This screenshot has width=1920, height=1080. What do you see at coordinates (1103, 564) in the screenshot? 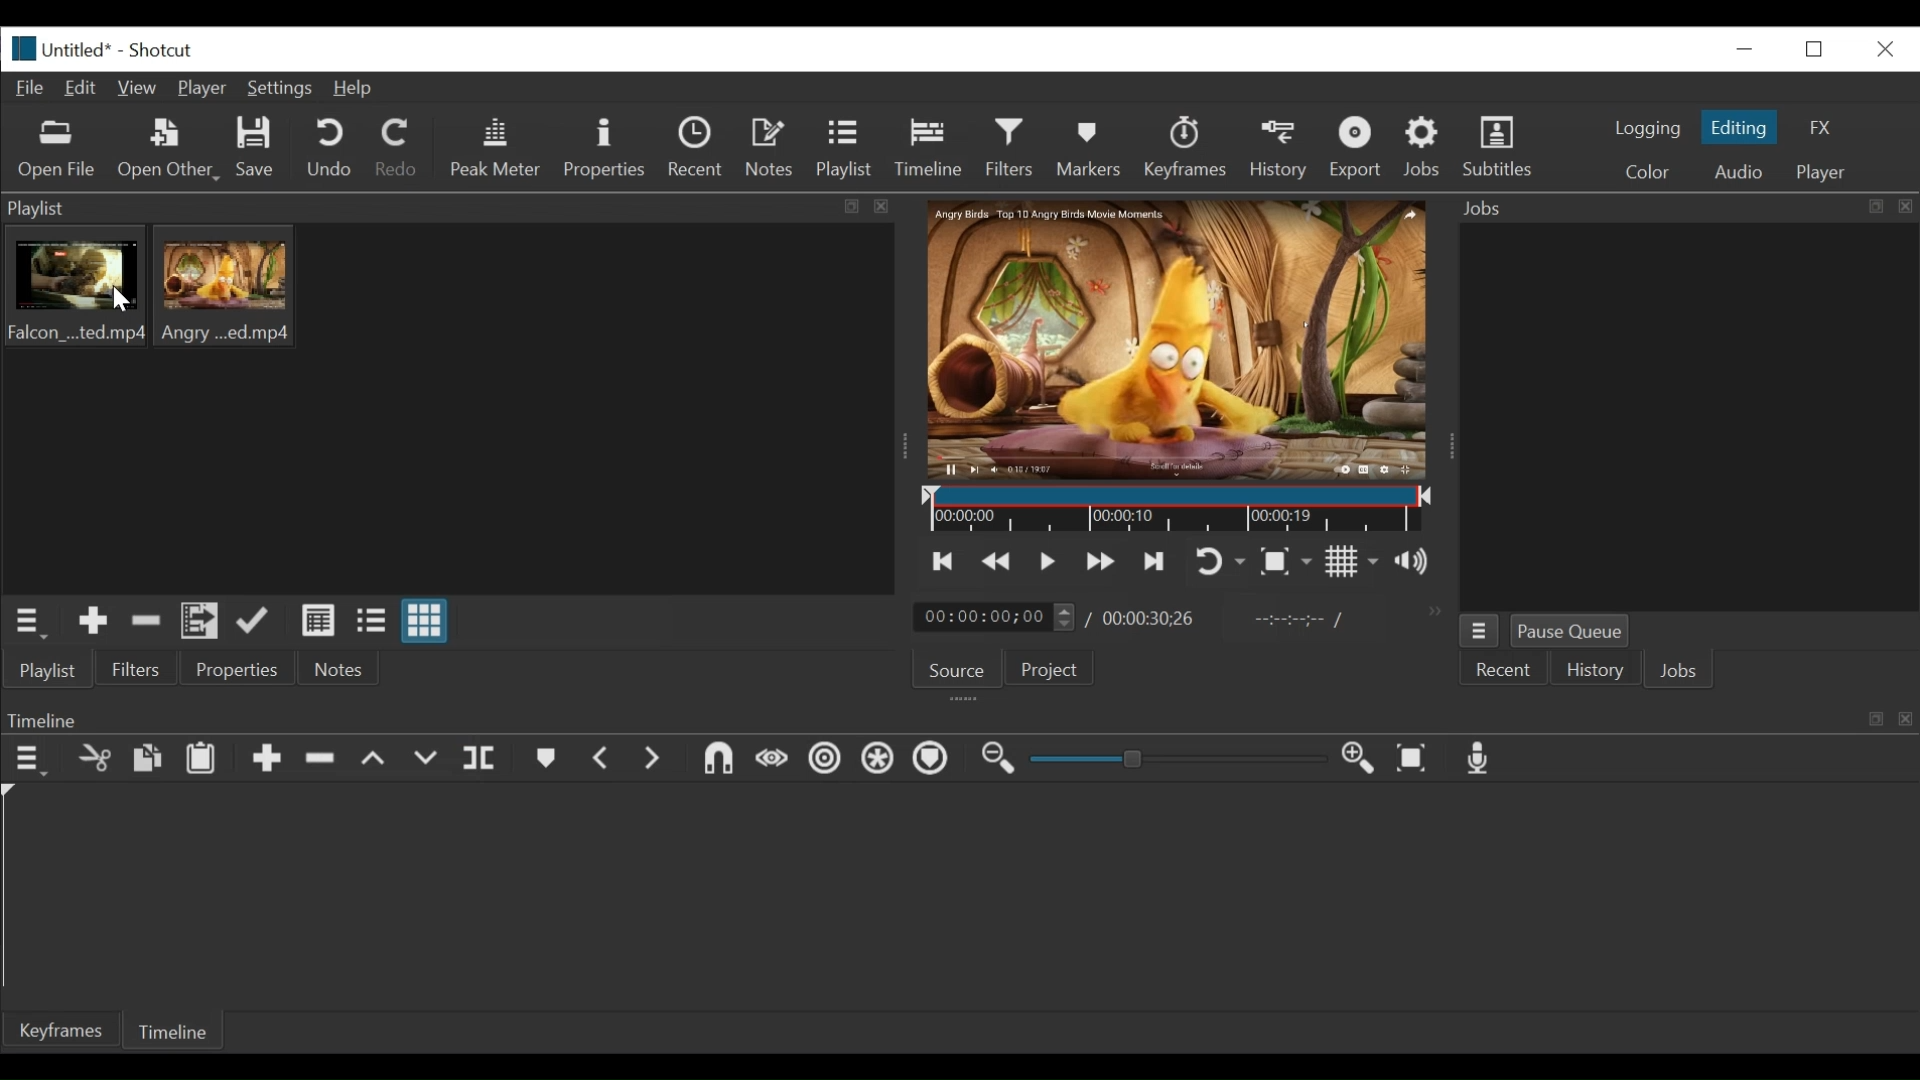
I see `play forward quickly` at bounding box center [1103, 564].